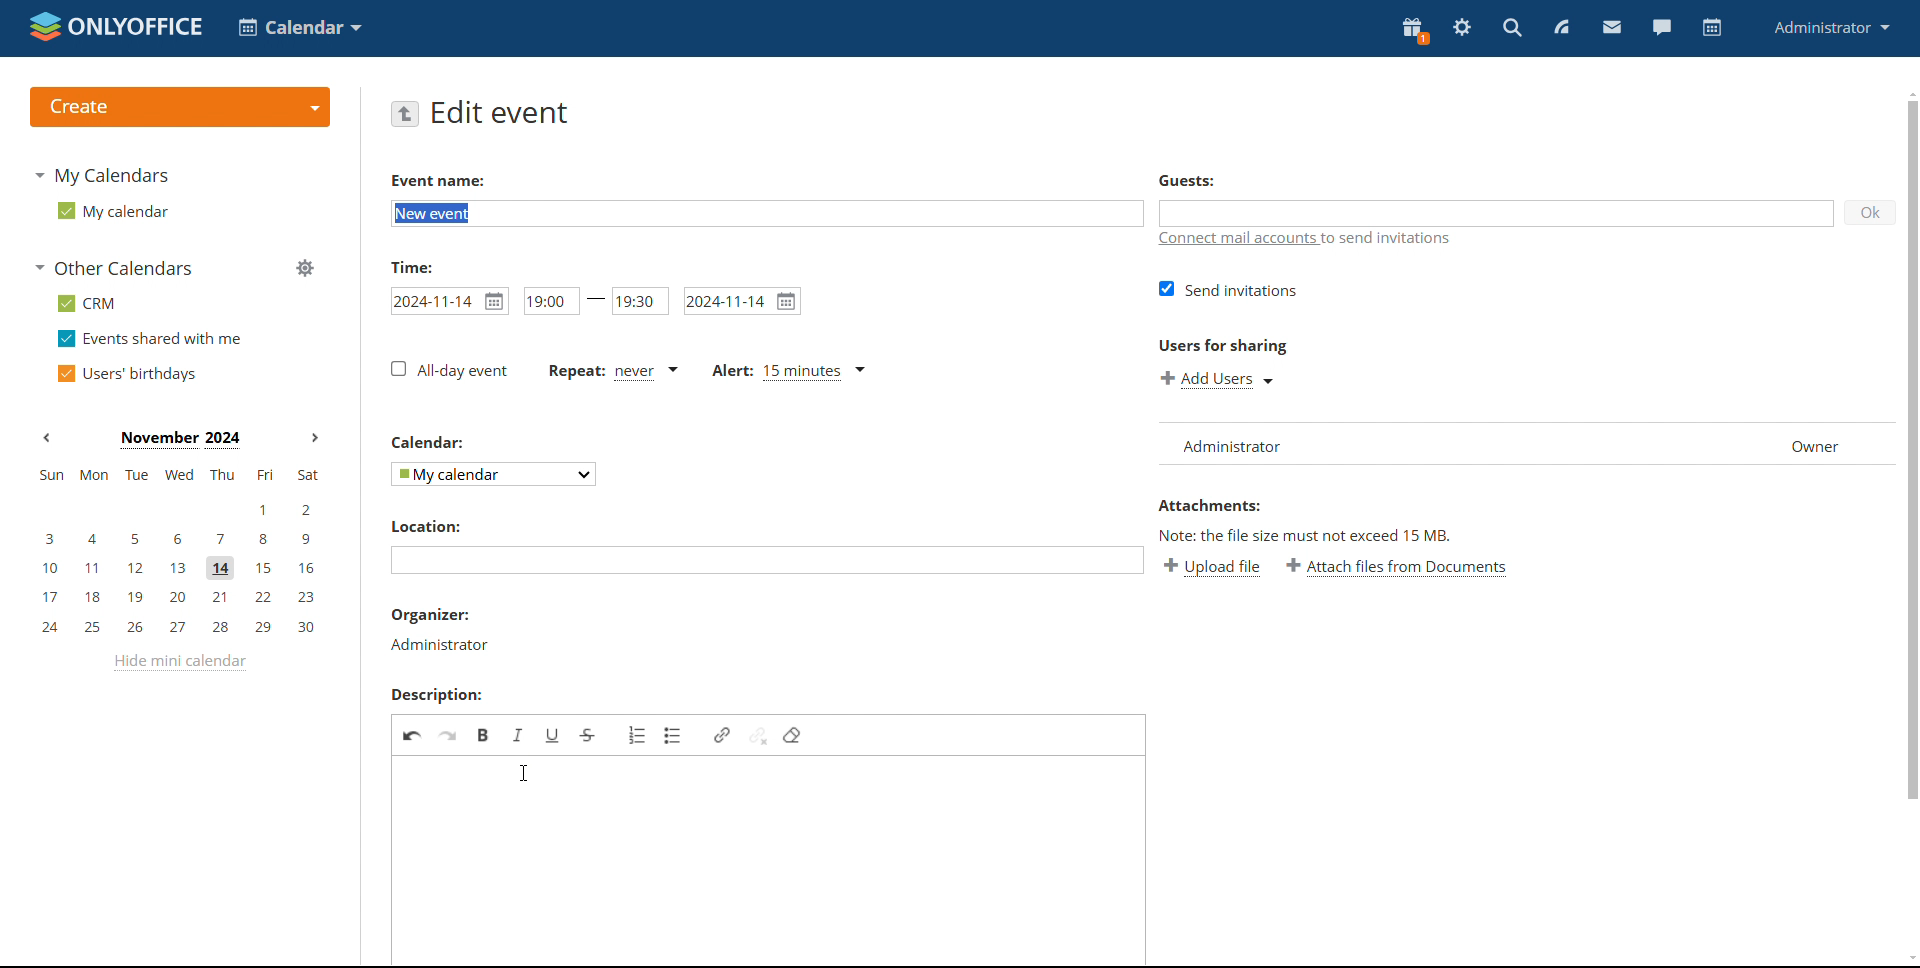  I want to click on scrollbar, so click(1913, 450).